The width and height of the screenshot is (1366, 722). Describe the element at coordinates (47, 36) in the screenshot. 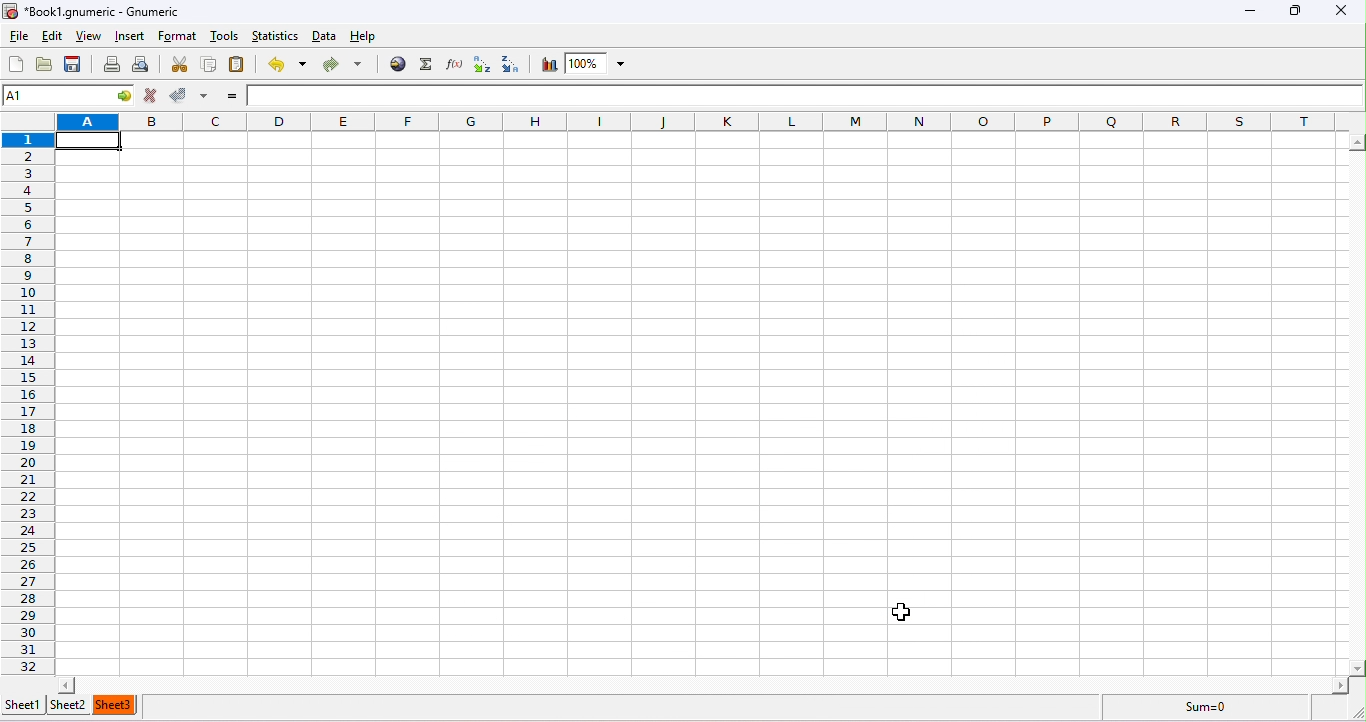

I see `edit` at that location.